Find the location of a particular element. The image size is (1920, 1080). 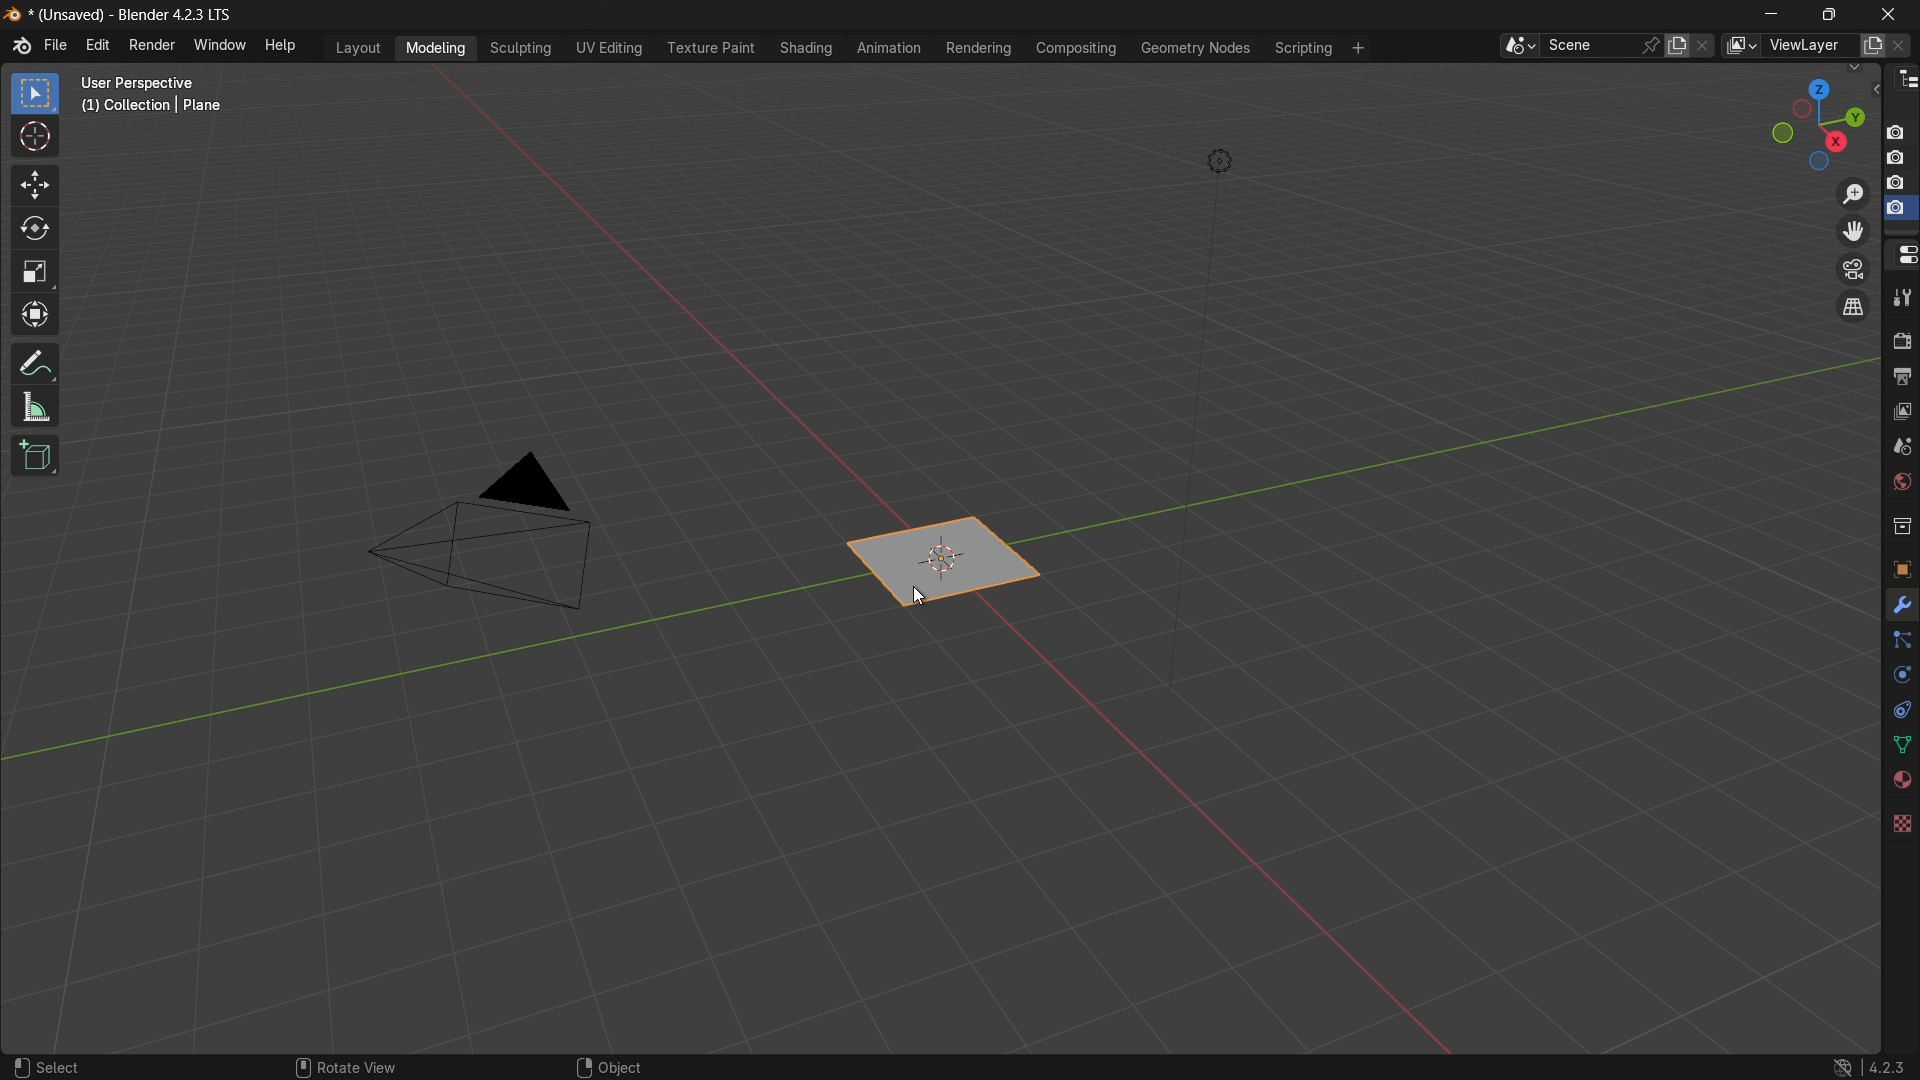

move is located at coordinates (38, 186).